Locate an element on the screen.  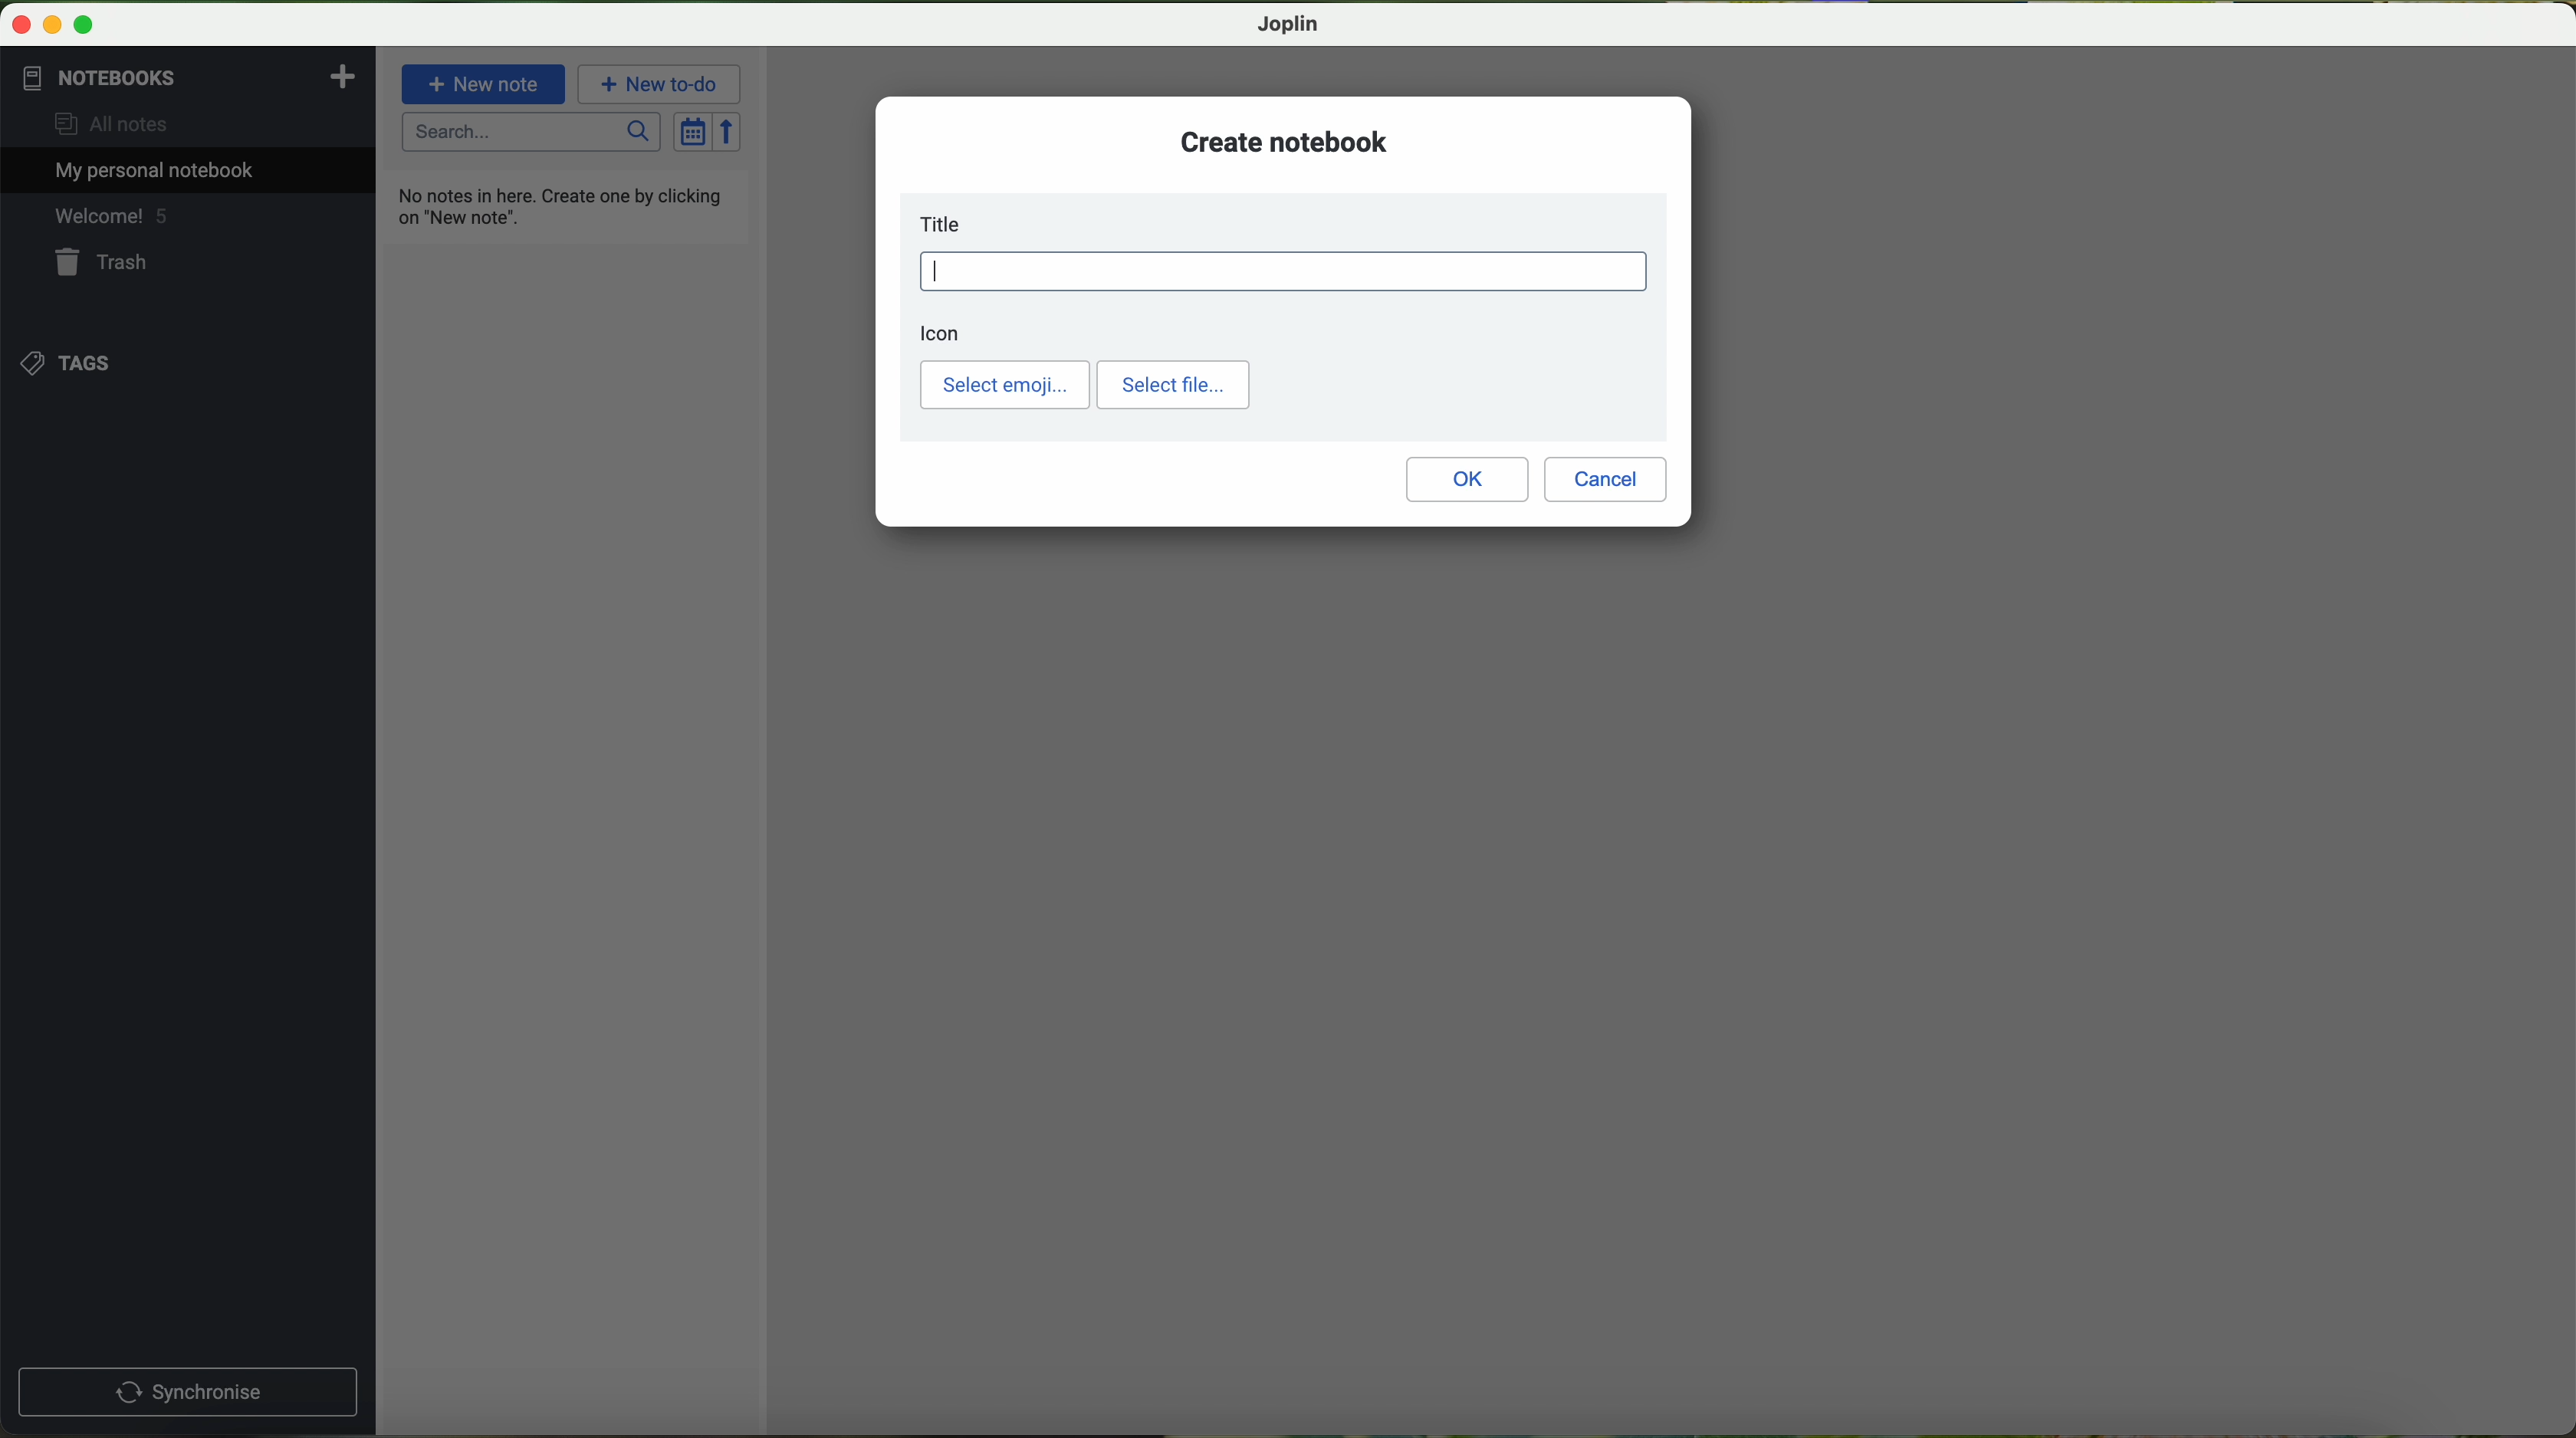
add notebooks is located at coordinates (340, 75).